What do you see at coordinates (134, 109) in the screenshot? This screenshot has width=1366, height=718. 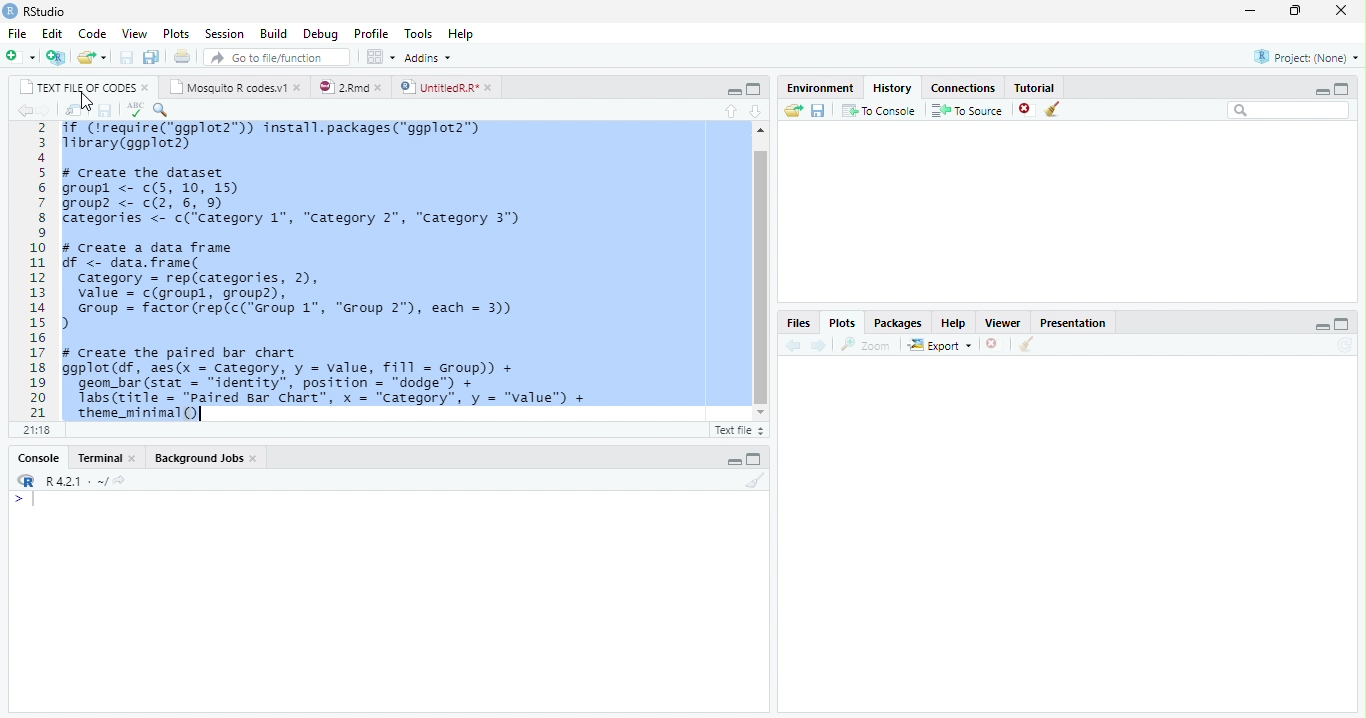 I see `corect spellings` at bounding box center [134, 109].